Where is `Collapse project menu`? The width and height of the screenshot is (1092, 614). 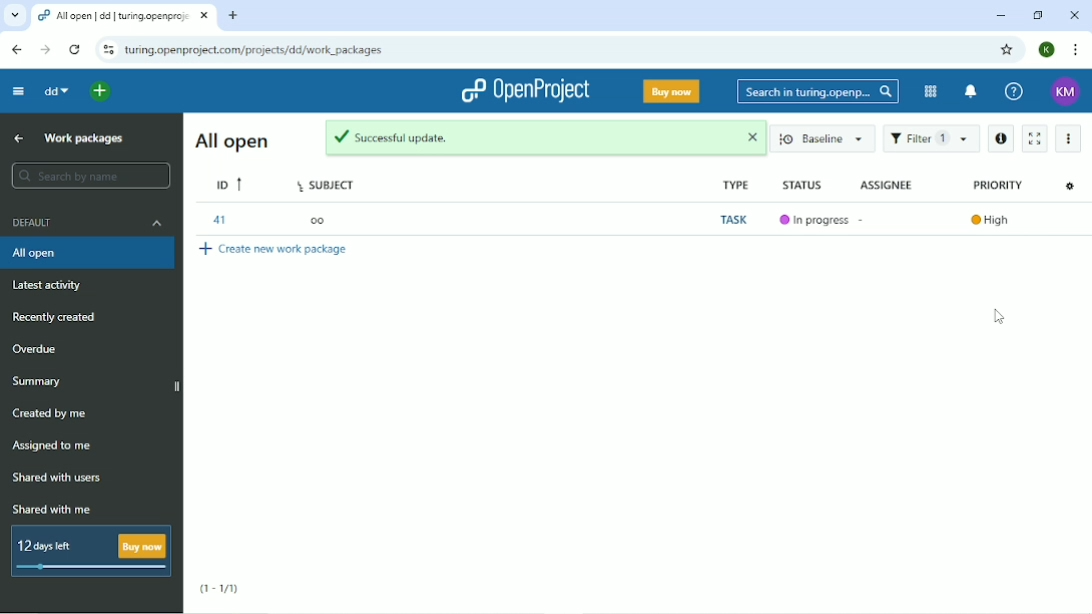
Collapse project menu is located at coordinates (20, 91).